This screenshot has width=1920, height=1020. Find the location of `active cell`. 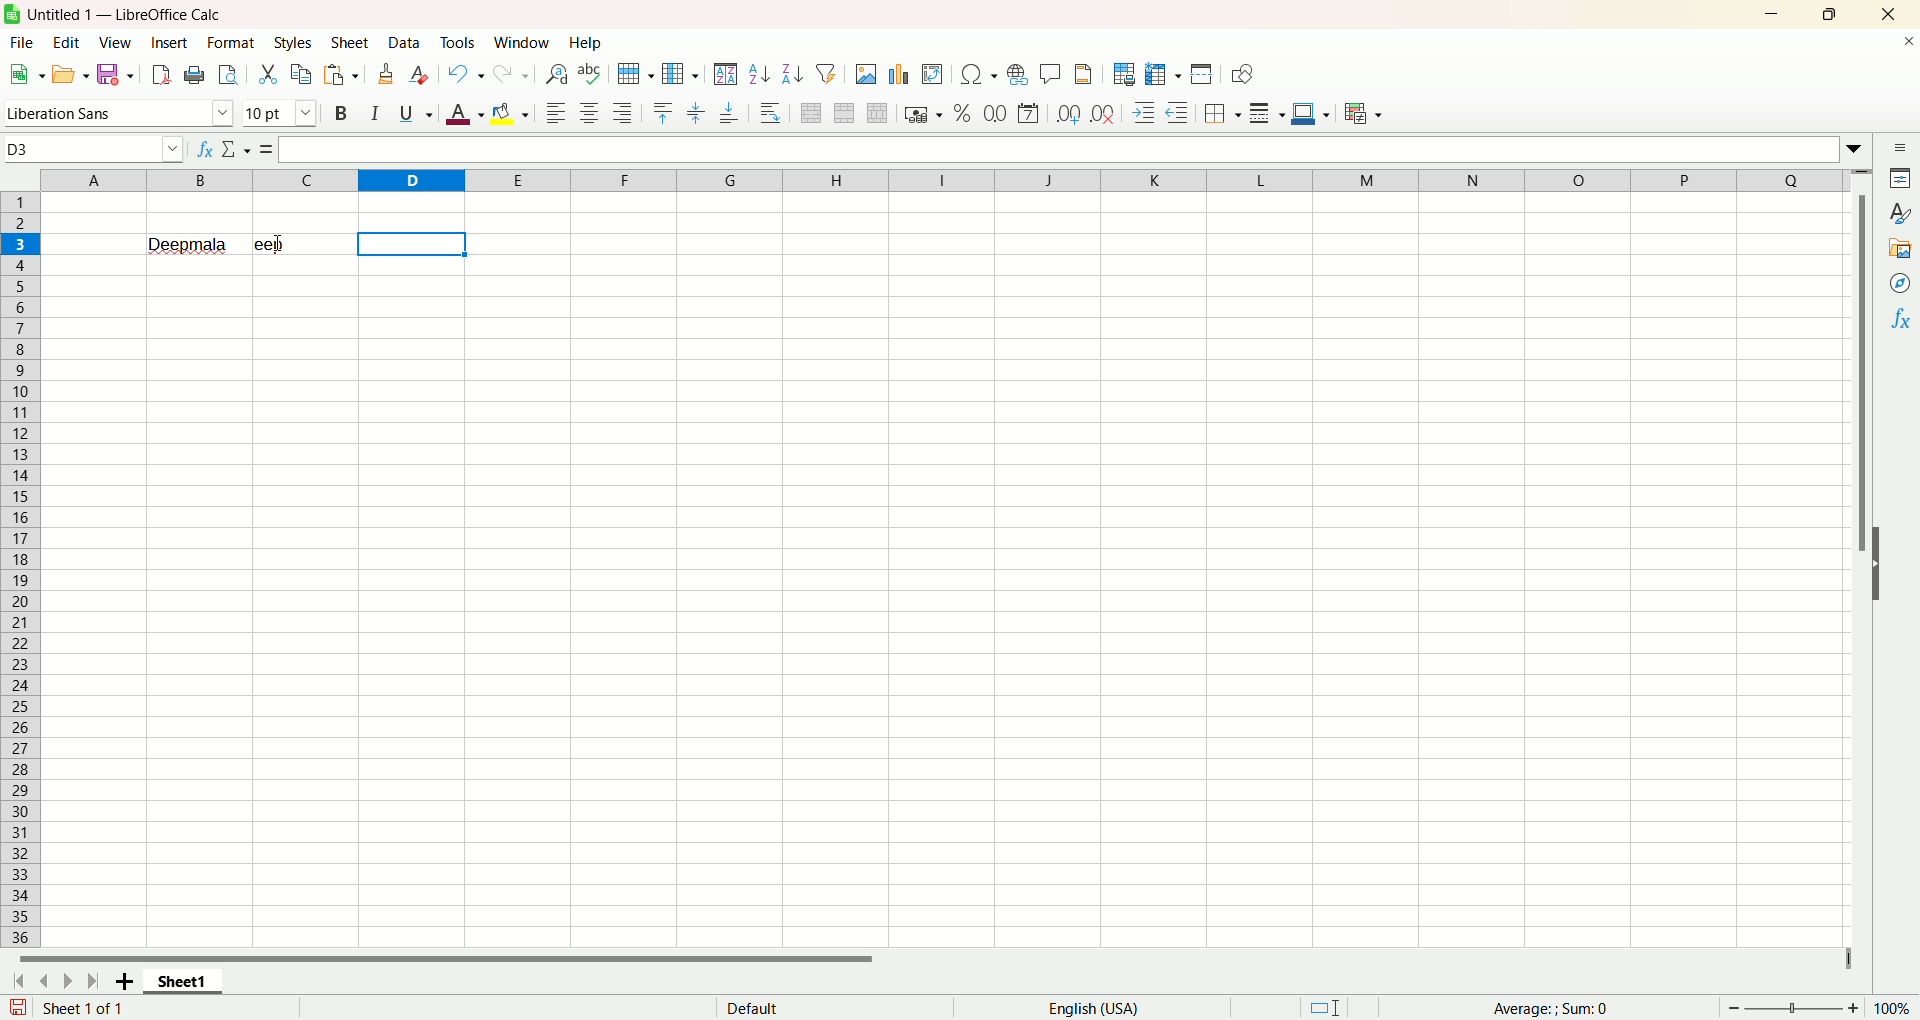

active cell is located at coordinates (413, 245).